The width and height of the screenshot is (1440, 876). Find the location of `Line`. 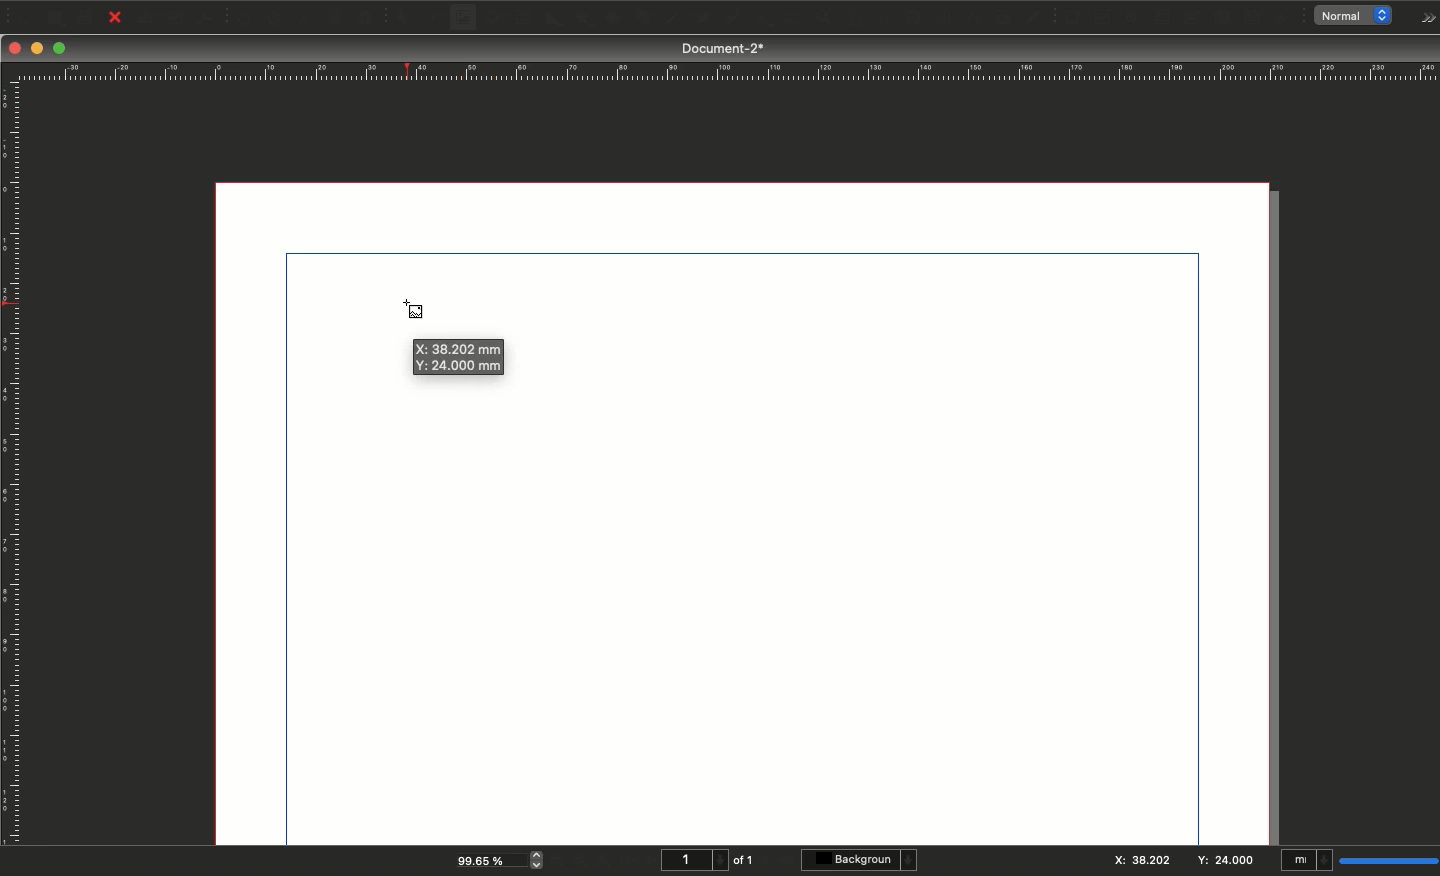

Line is located at coordinates (671, 19).